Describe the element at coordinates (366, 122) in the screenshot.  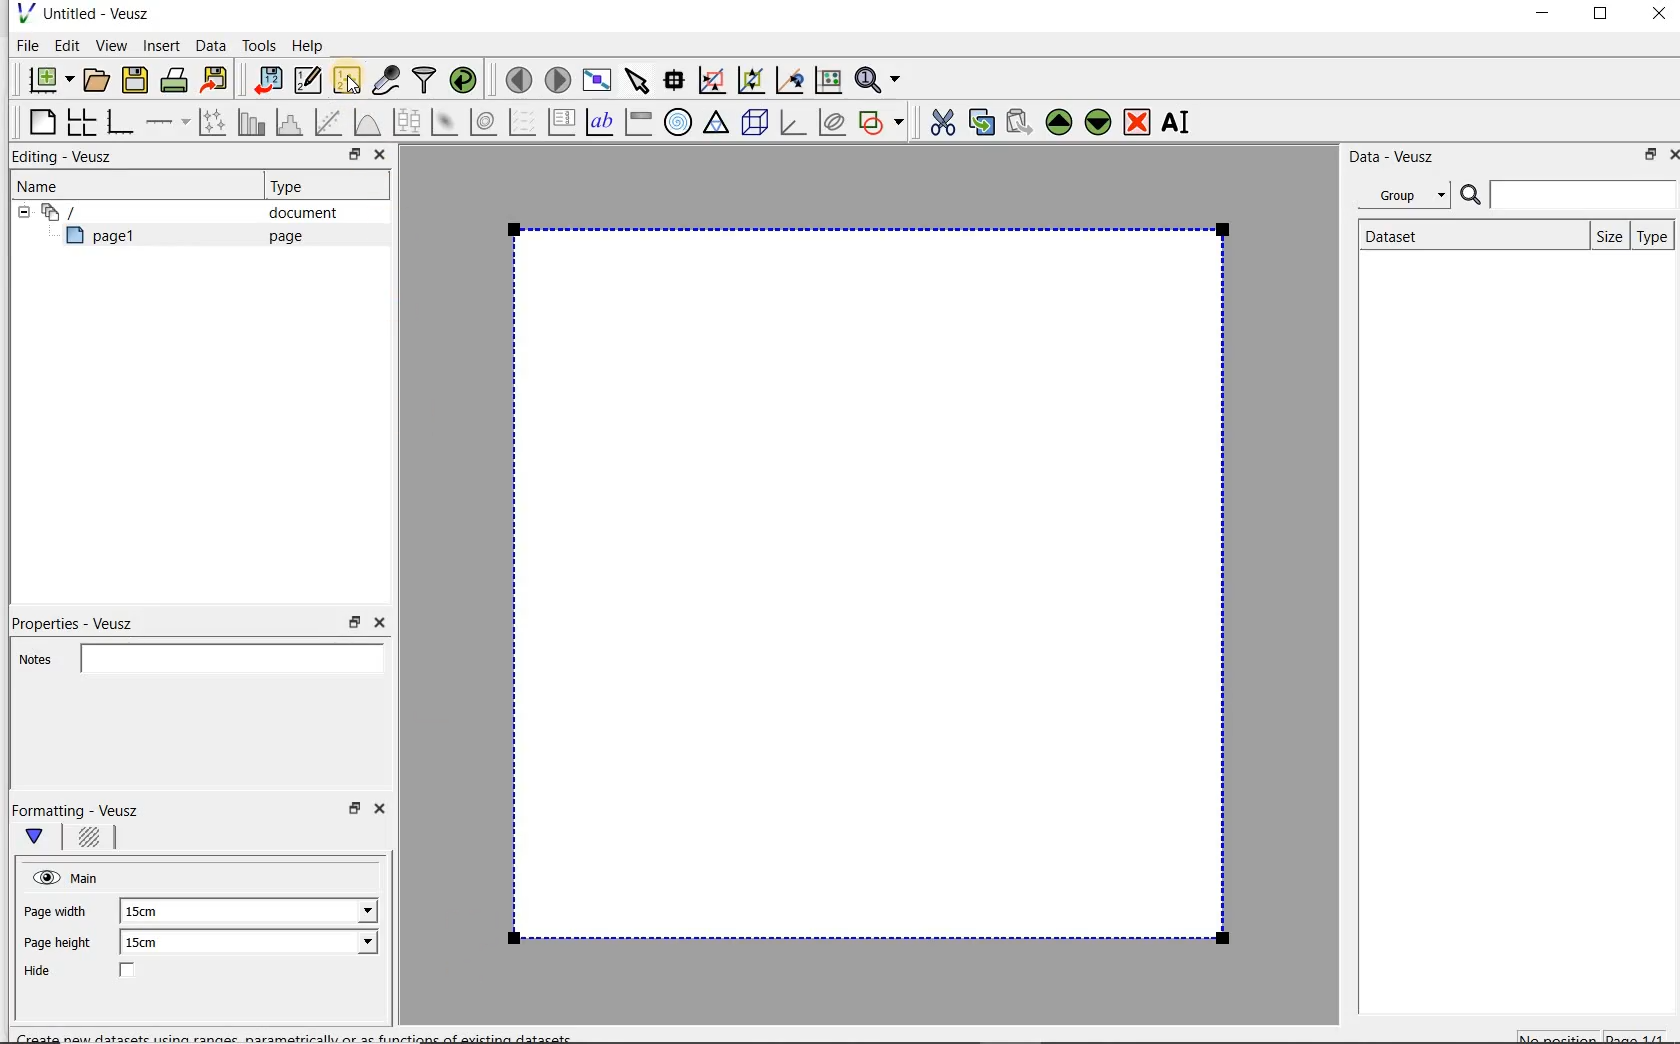
I see `plot a function` at that location.